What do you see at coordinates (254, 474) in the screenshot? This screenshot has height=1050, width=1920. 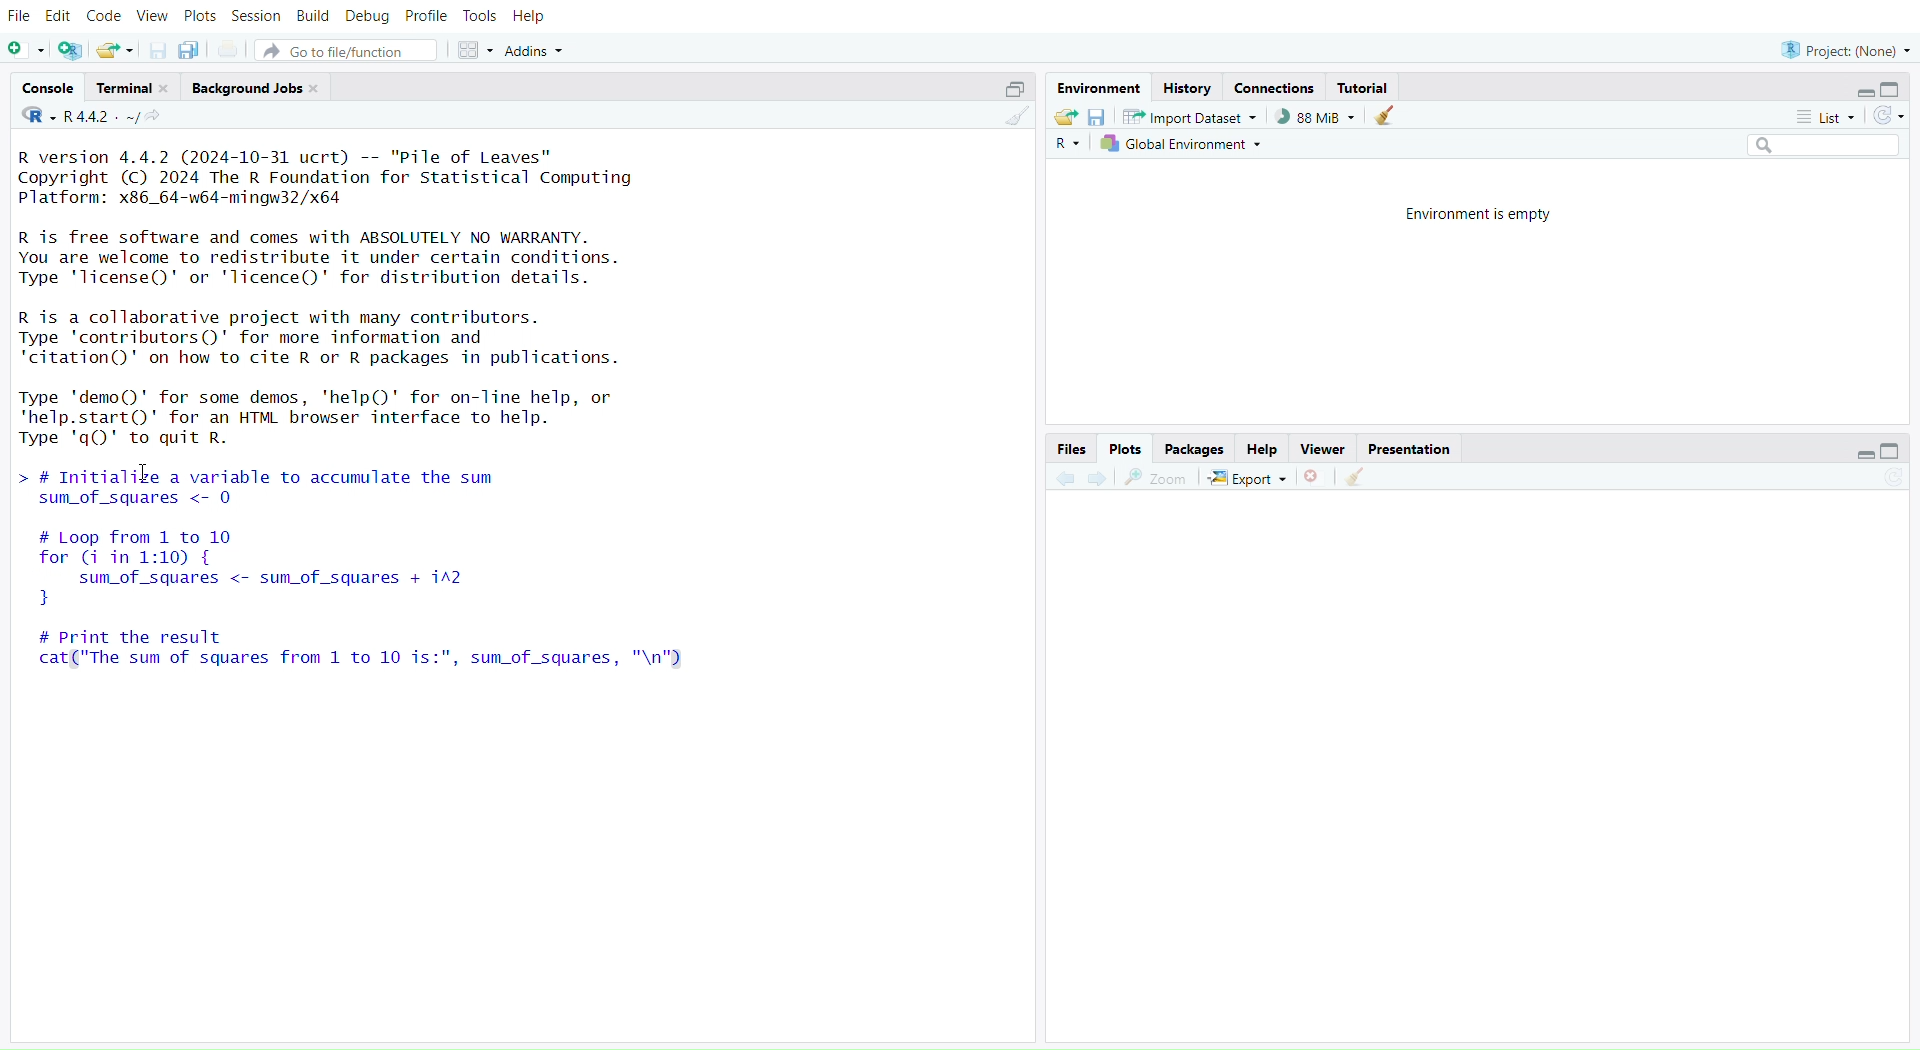 I see `# Initialize a variable to accumulate the sum` at bounding box center [254, 474].